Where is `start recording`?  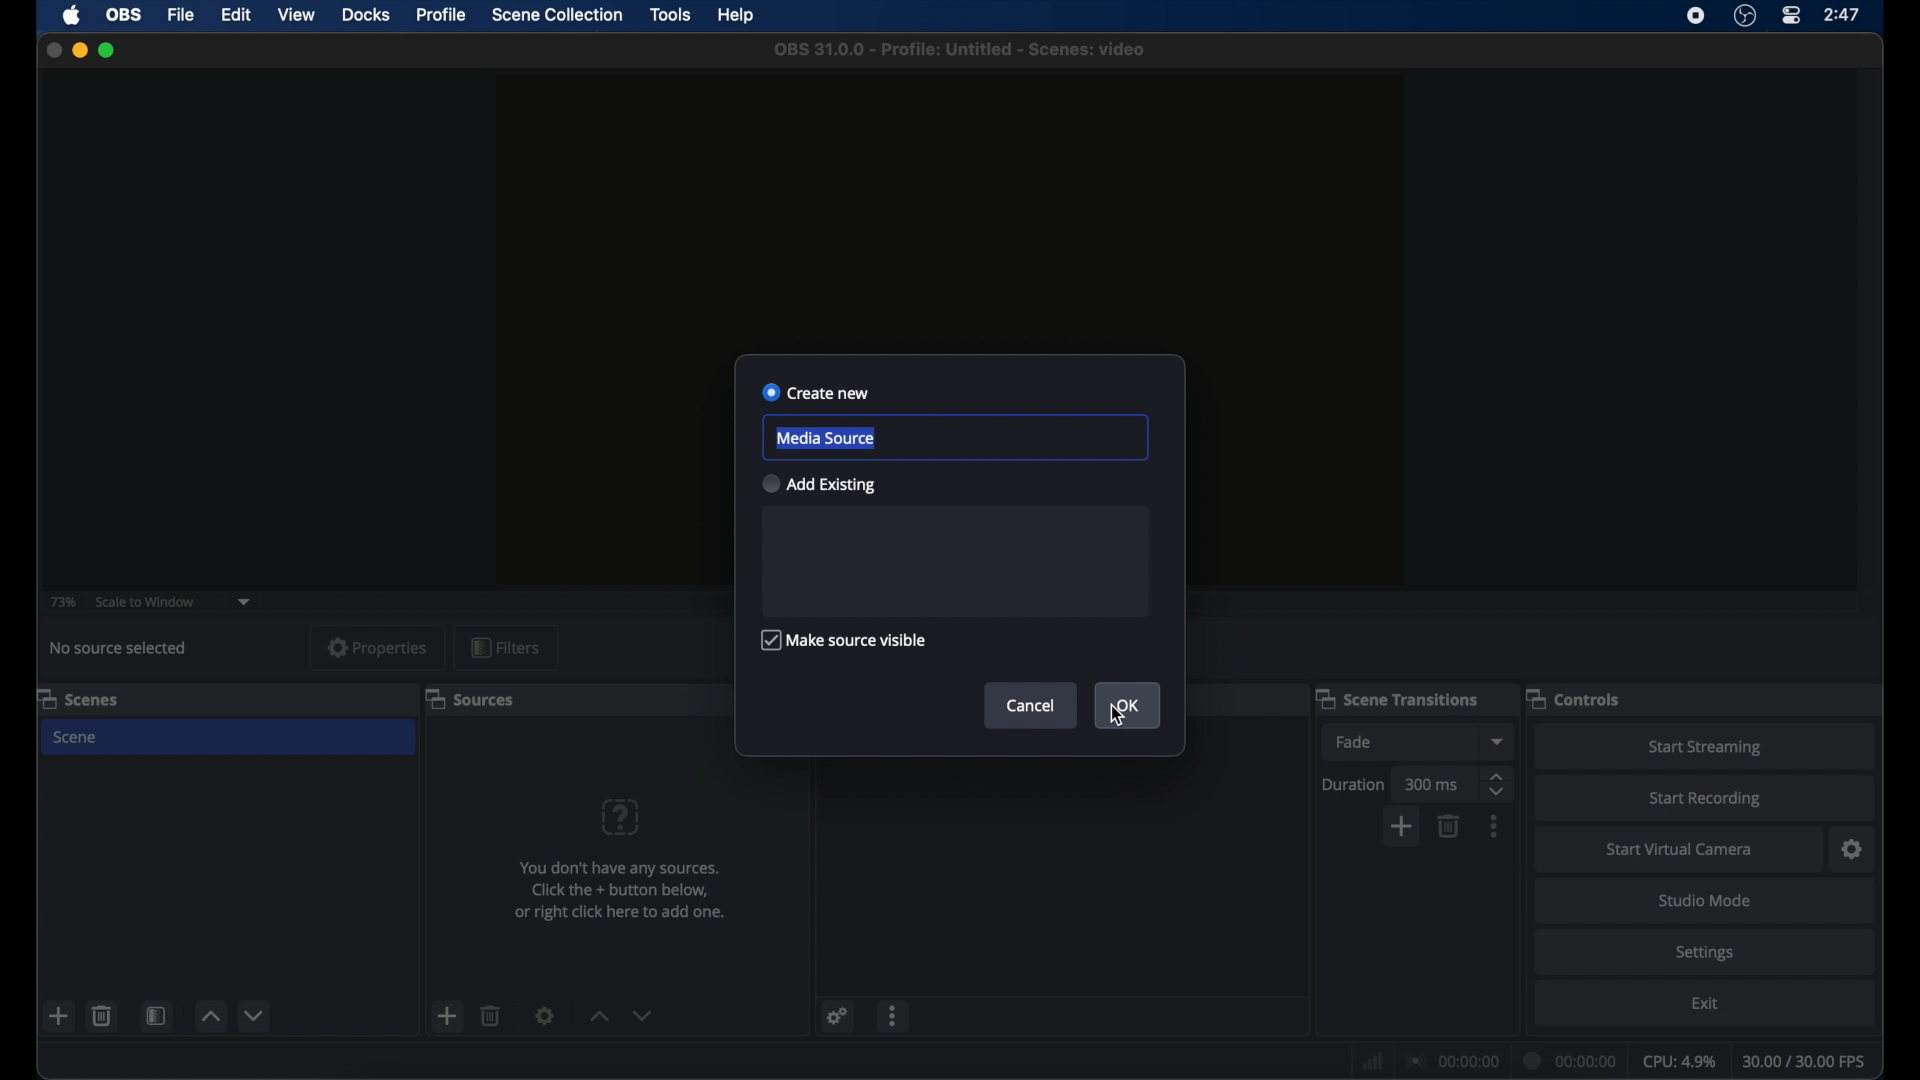
start recording is located at coordinates (1705, 799).